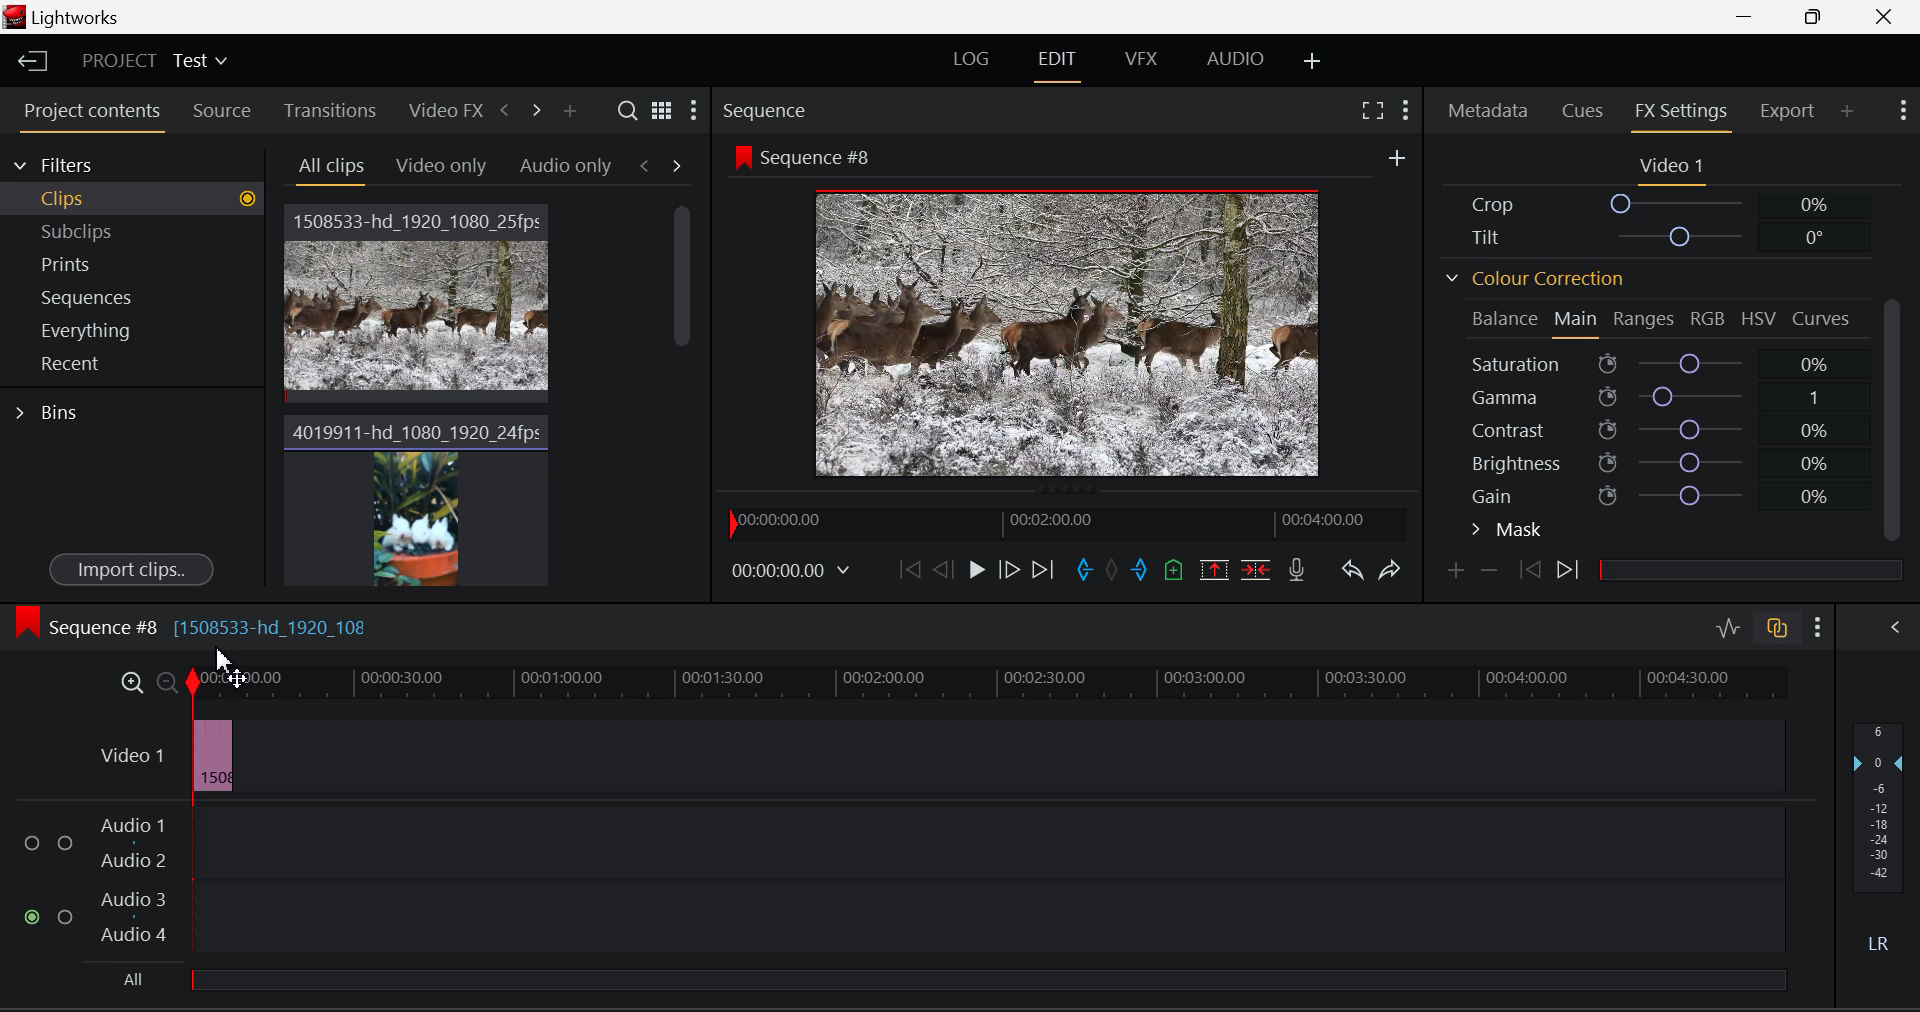 This screenshot has width=1920, height=1012. I want to click on Sequence #8, so click(803, 155).